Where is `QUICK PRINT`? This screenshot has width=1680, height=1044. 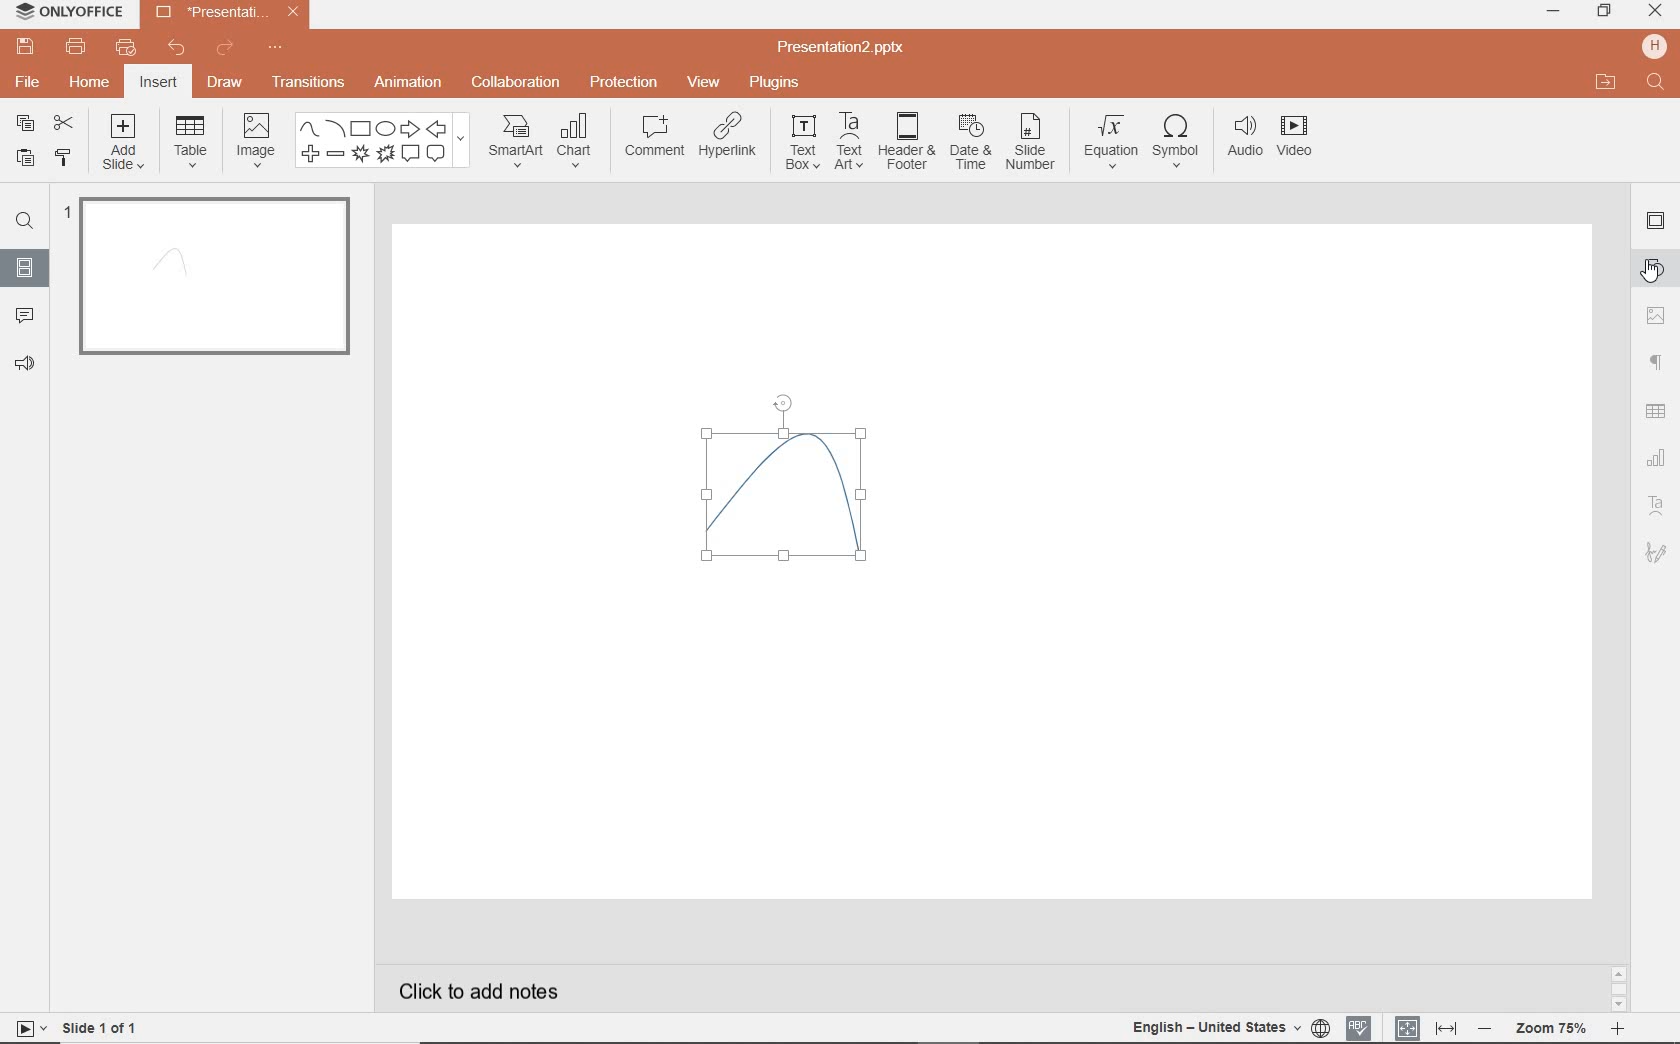 QUICK PRINT is located at coordinates (124, 48).